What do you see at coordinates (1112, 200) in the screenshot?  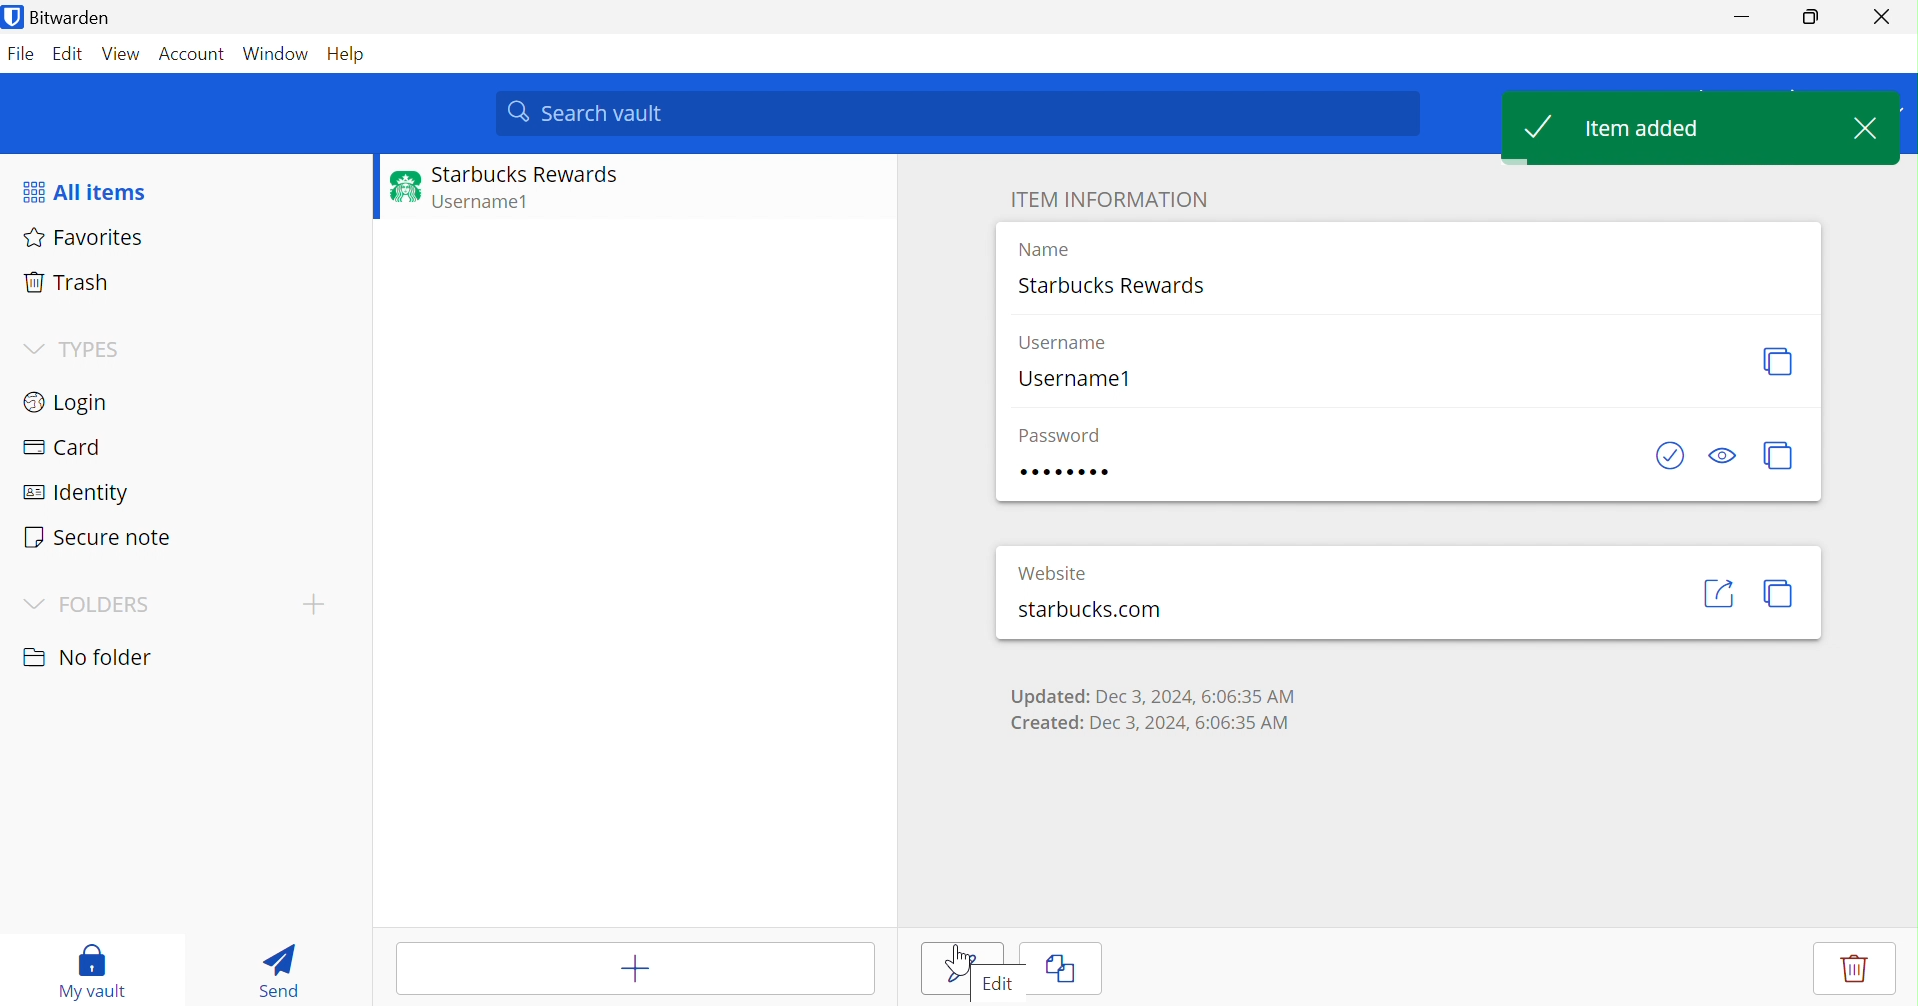 I see `ITEM INFORMATION` at bounding box center [1112, 200].